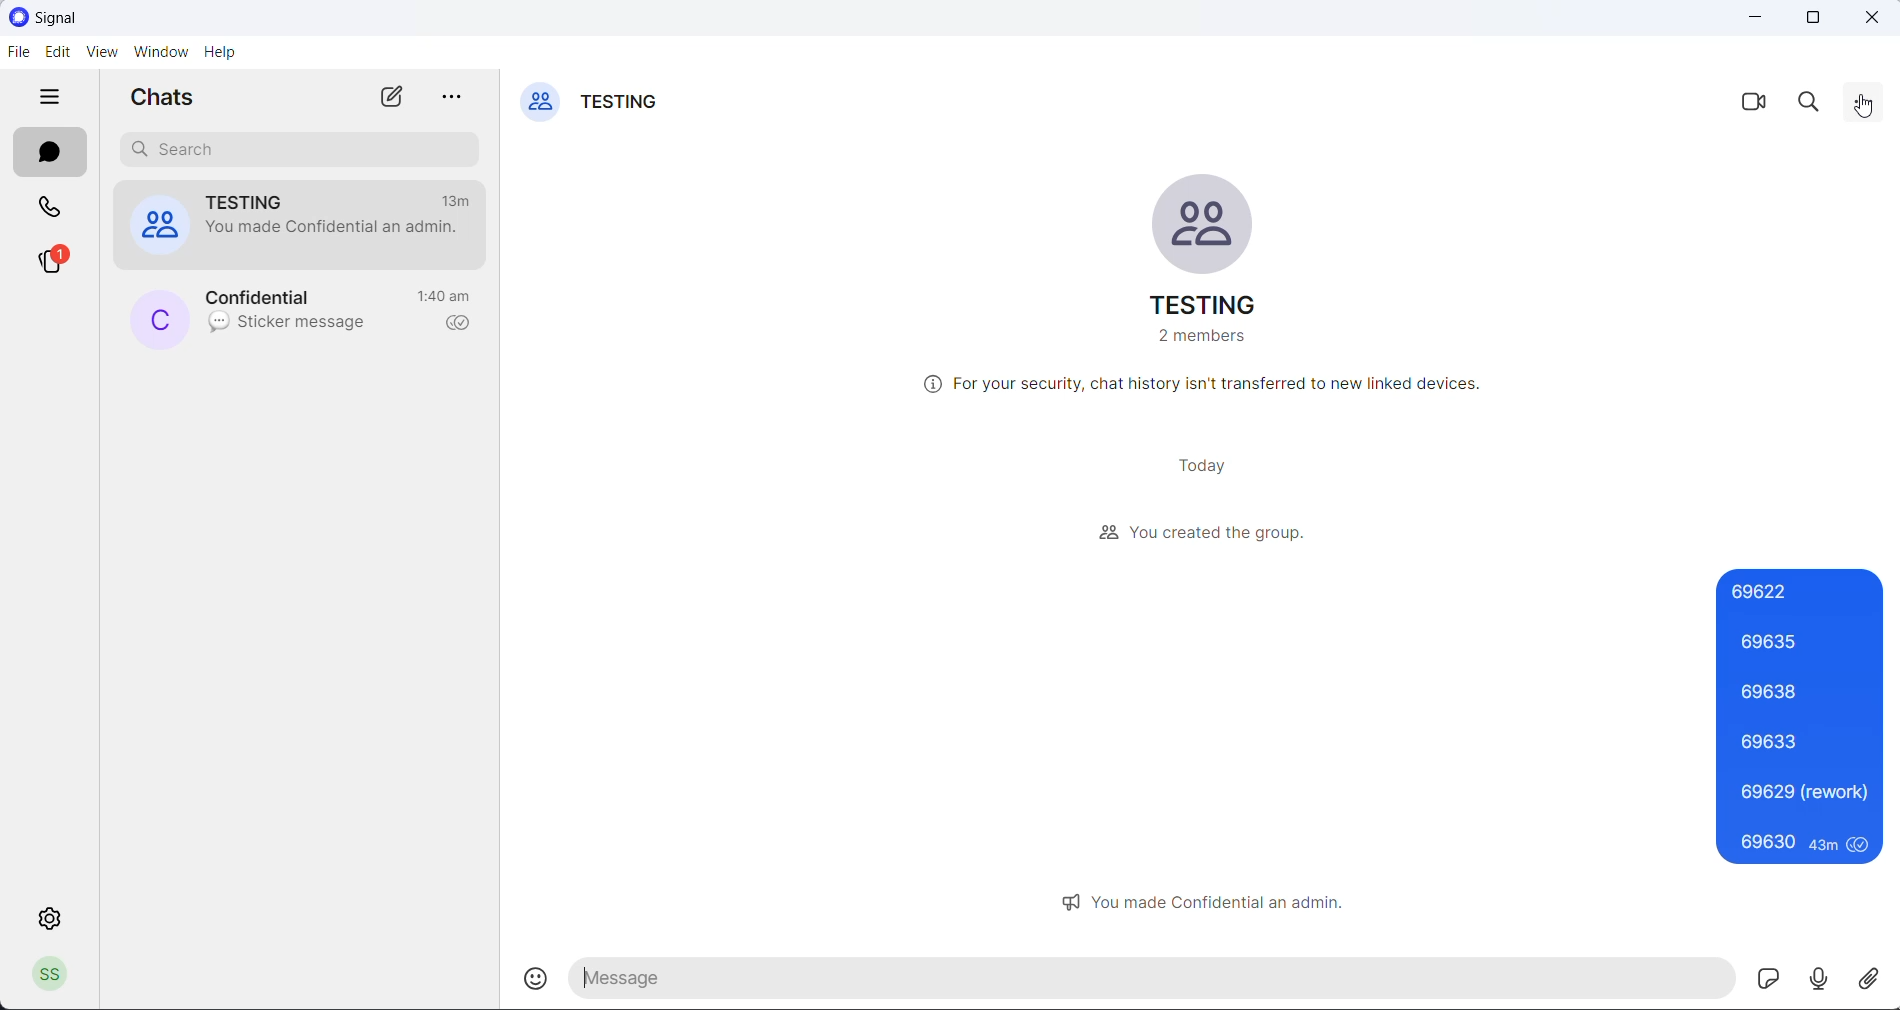 The height and width of the screenshot is (1010, 1900). I want to click on group cover photo, so click(540, 105).